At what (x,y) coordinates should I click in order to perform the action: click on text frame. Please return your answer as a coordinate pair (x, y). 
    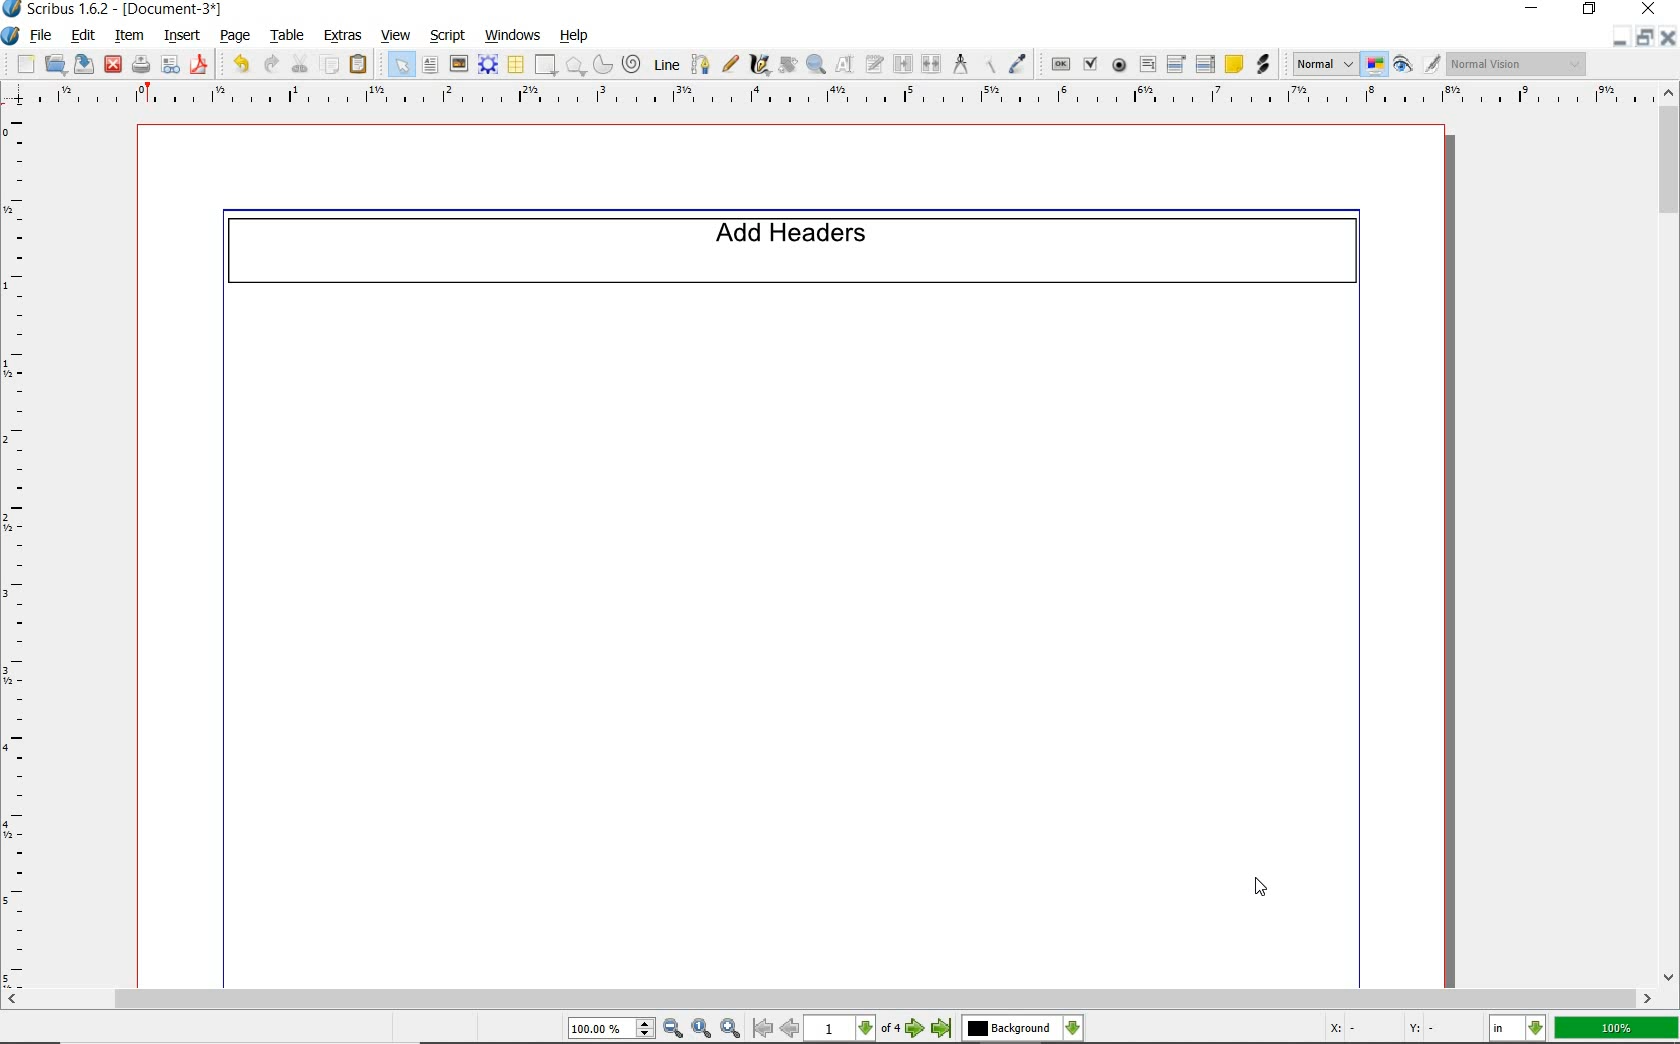
    Looking at the image, I should click on (431, 67).